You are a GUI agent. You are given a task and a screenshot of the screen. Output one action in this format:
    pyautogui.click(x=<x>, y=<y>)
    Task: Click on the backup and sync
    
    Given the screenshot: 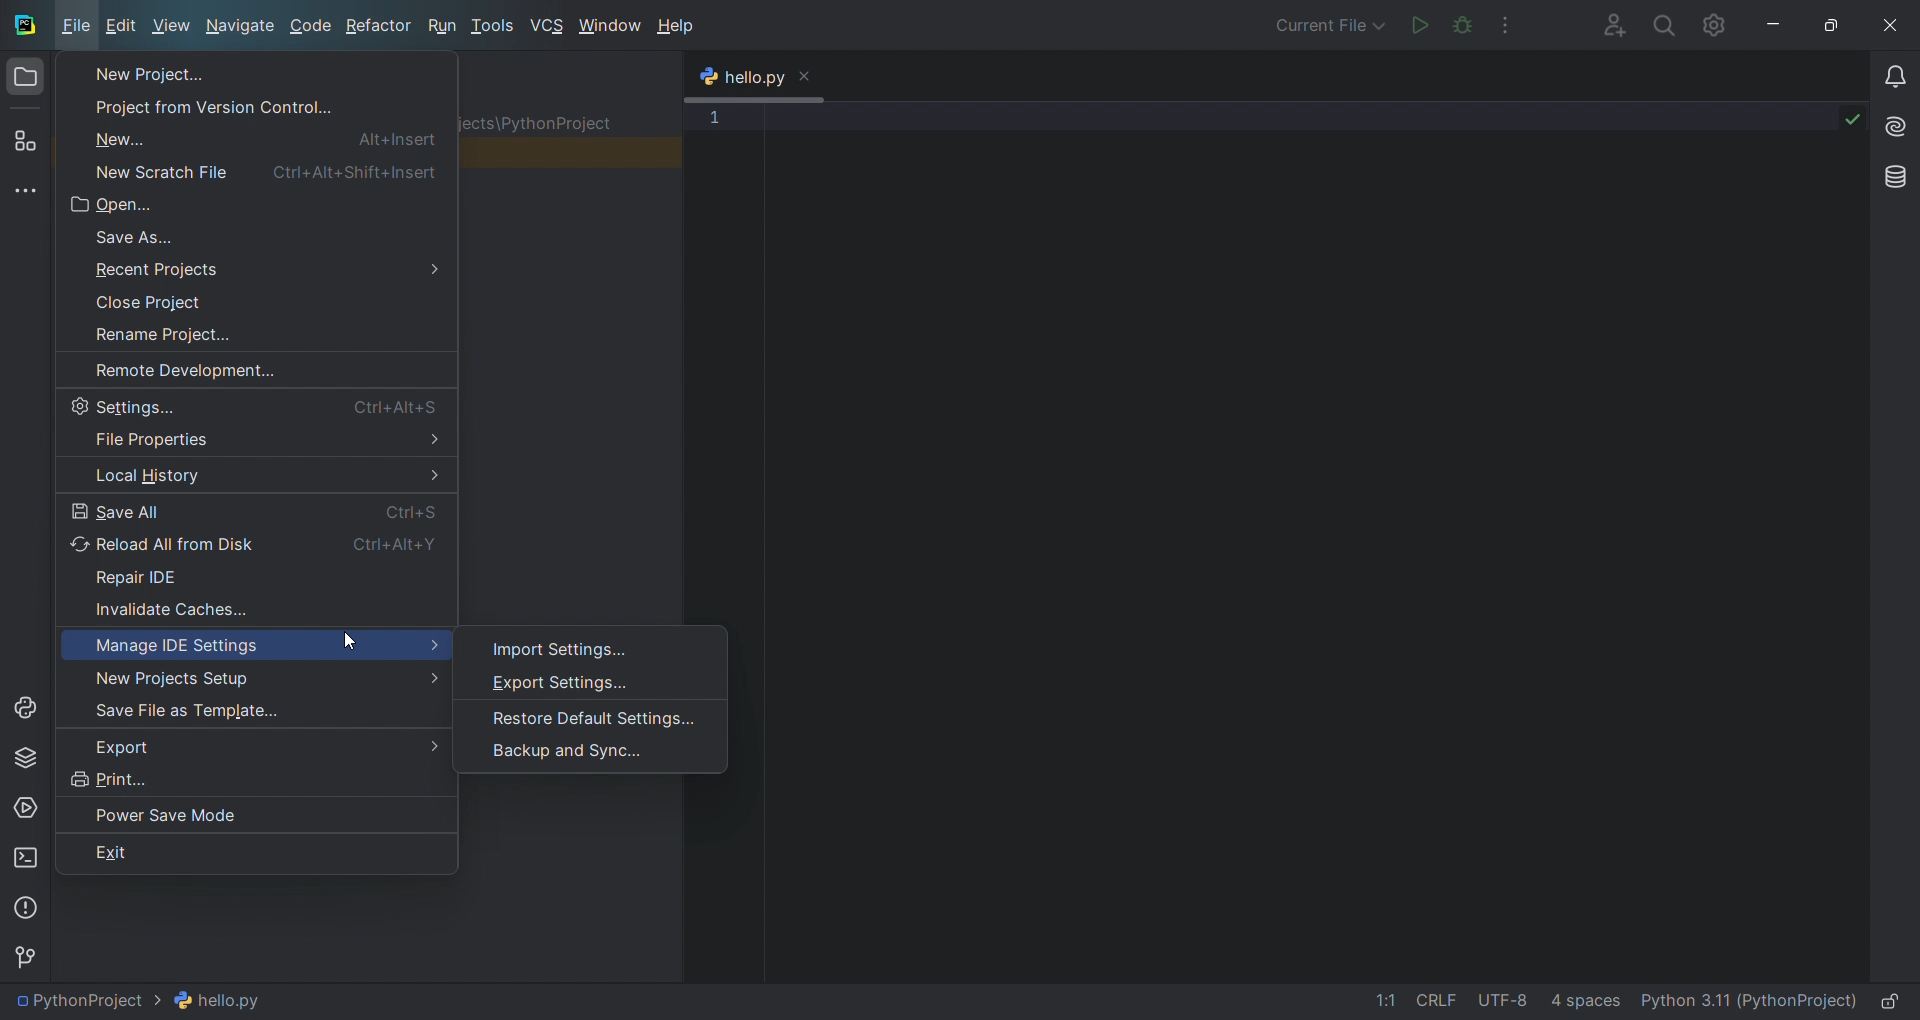 What is the action you would take?
    pyautogui.click(x=564, y=754)
    